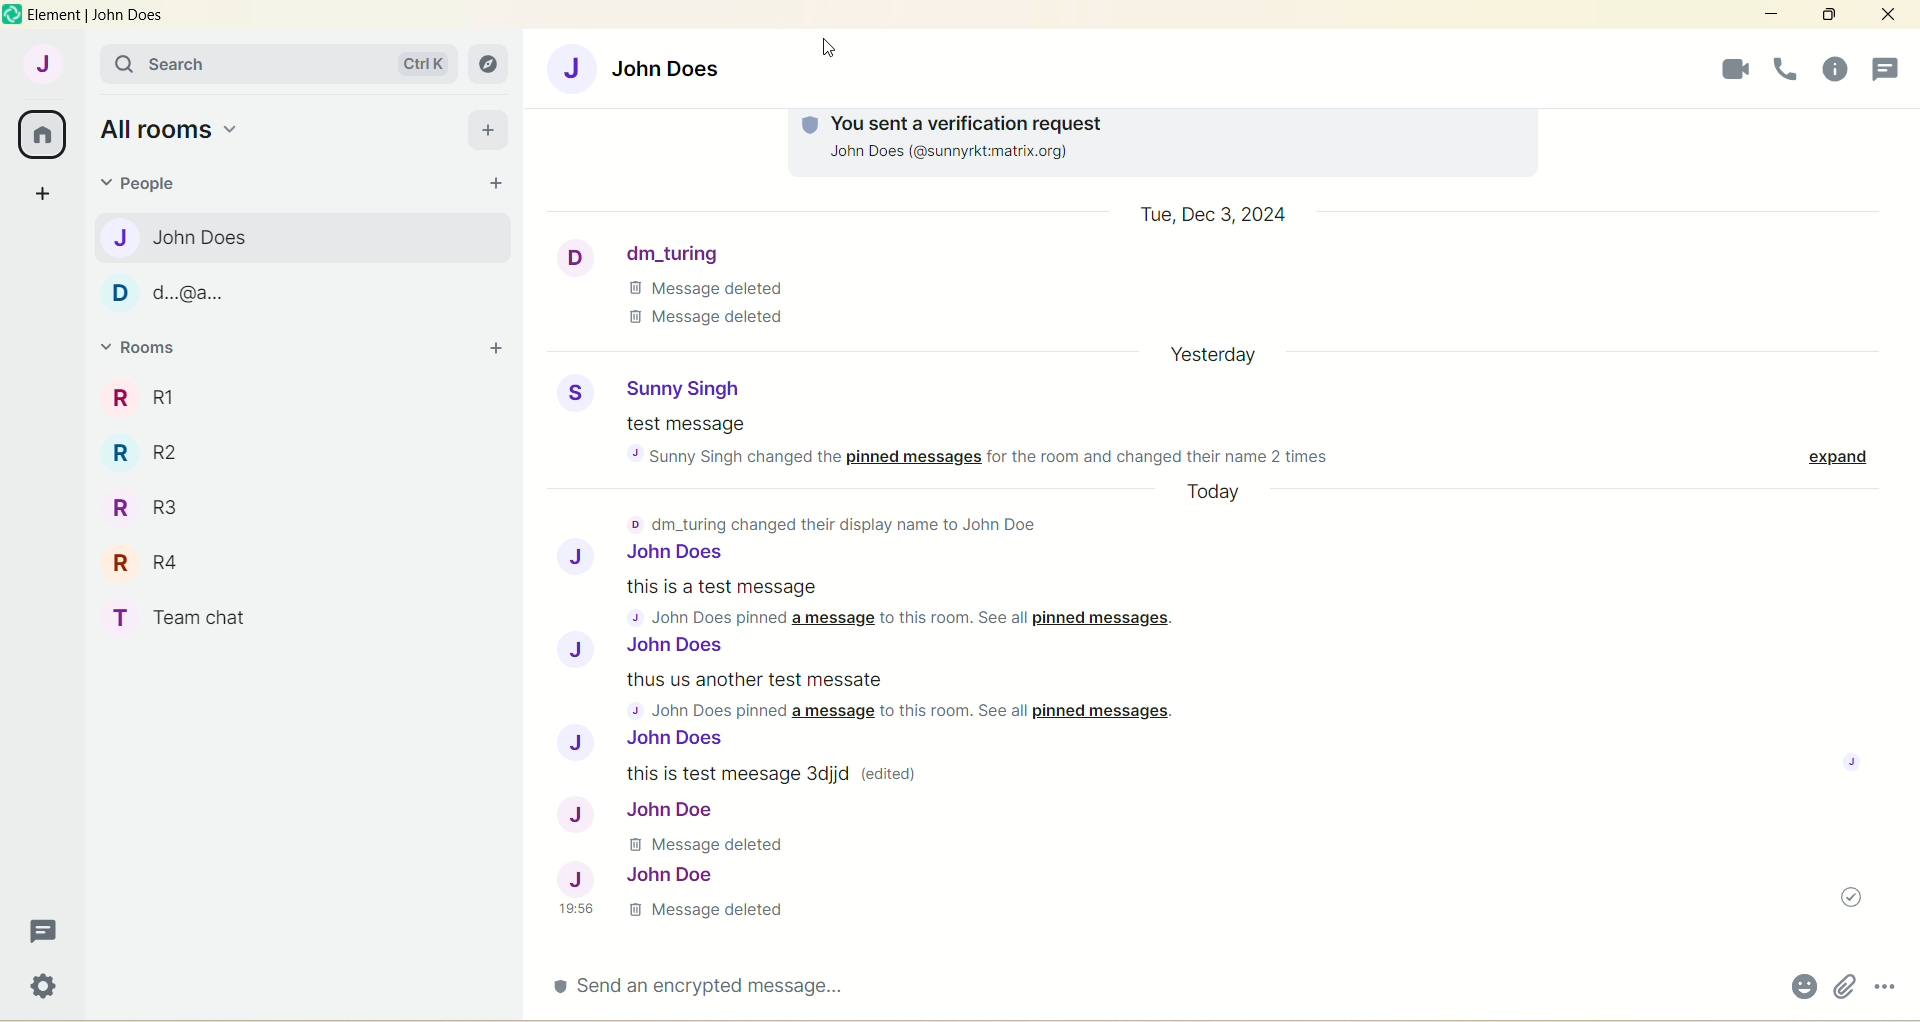 This screenshot has width=1920, height=1022. I want to click on T Team chat, so click(197, 615).